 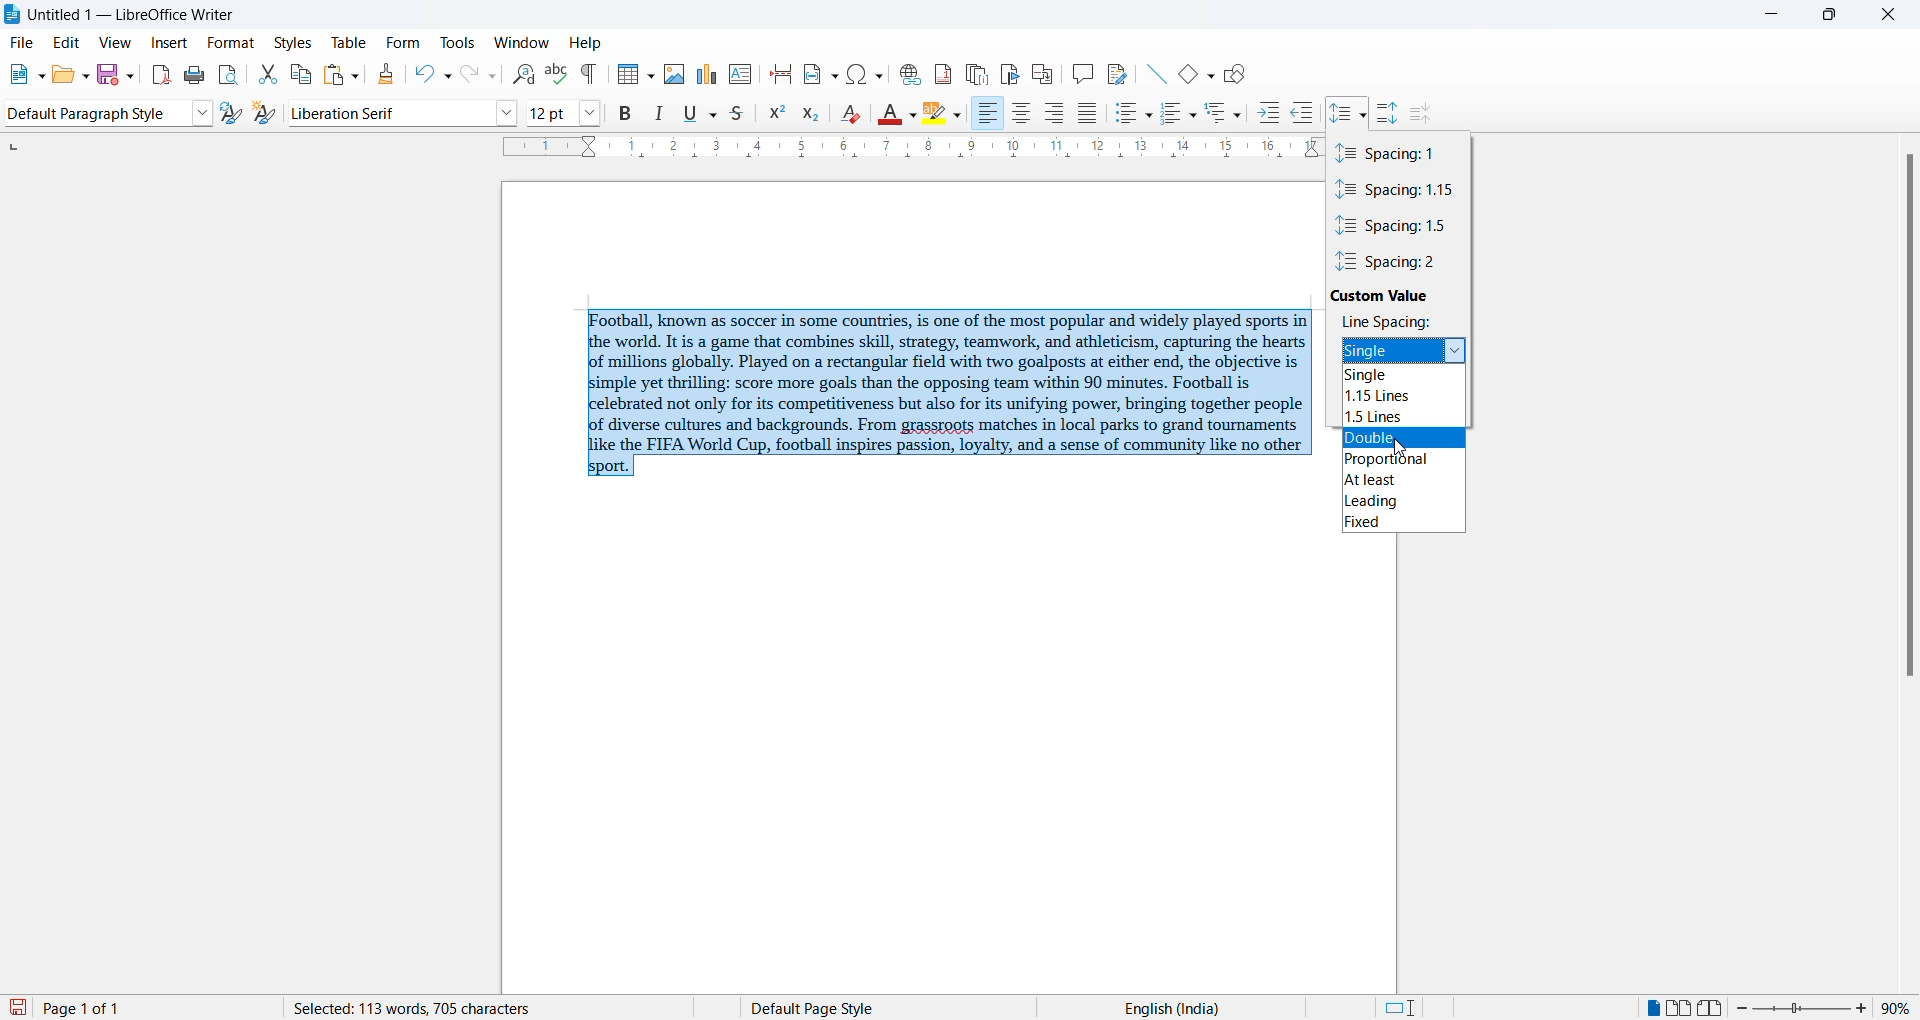 I want to click on scrollbar, so click(x=1908, y=420).